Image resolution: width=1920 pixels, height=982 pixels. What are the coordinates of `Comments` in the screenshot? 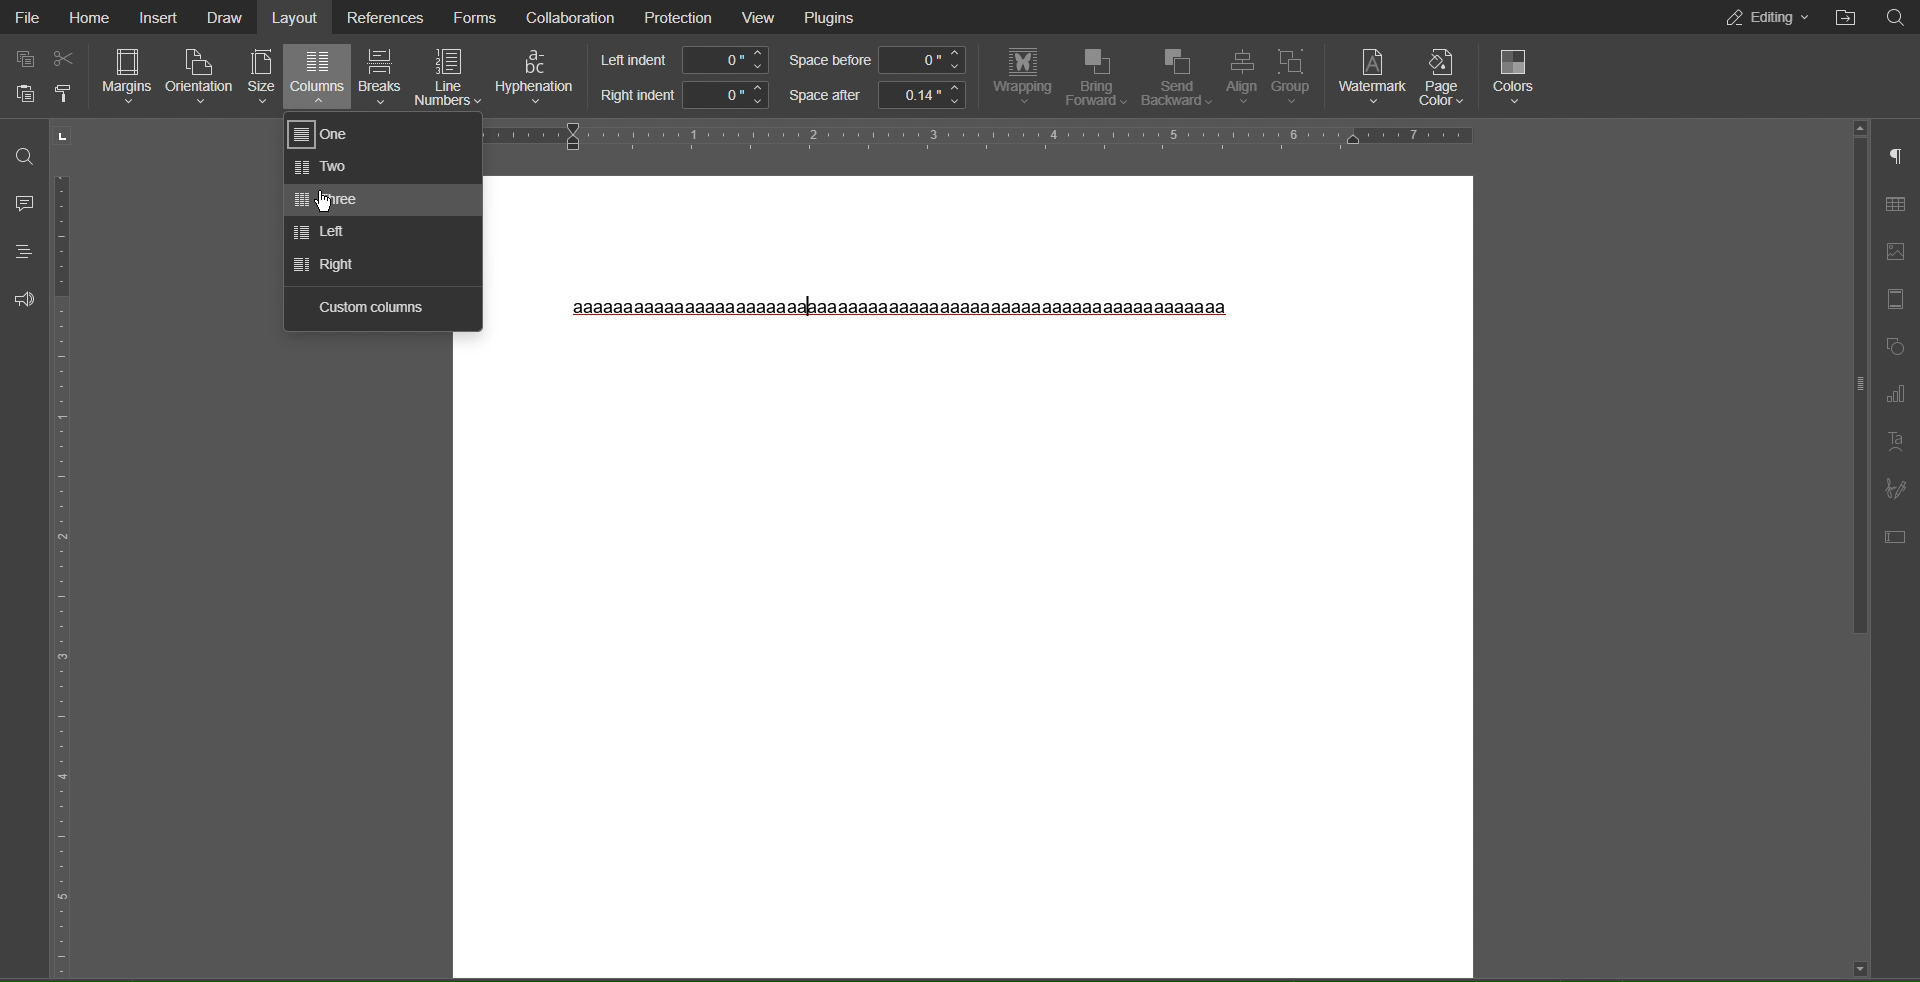 It's located at (23, 202).